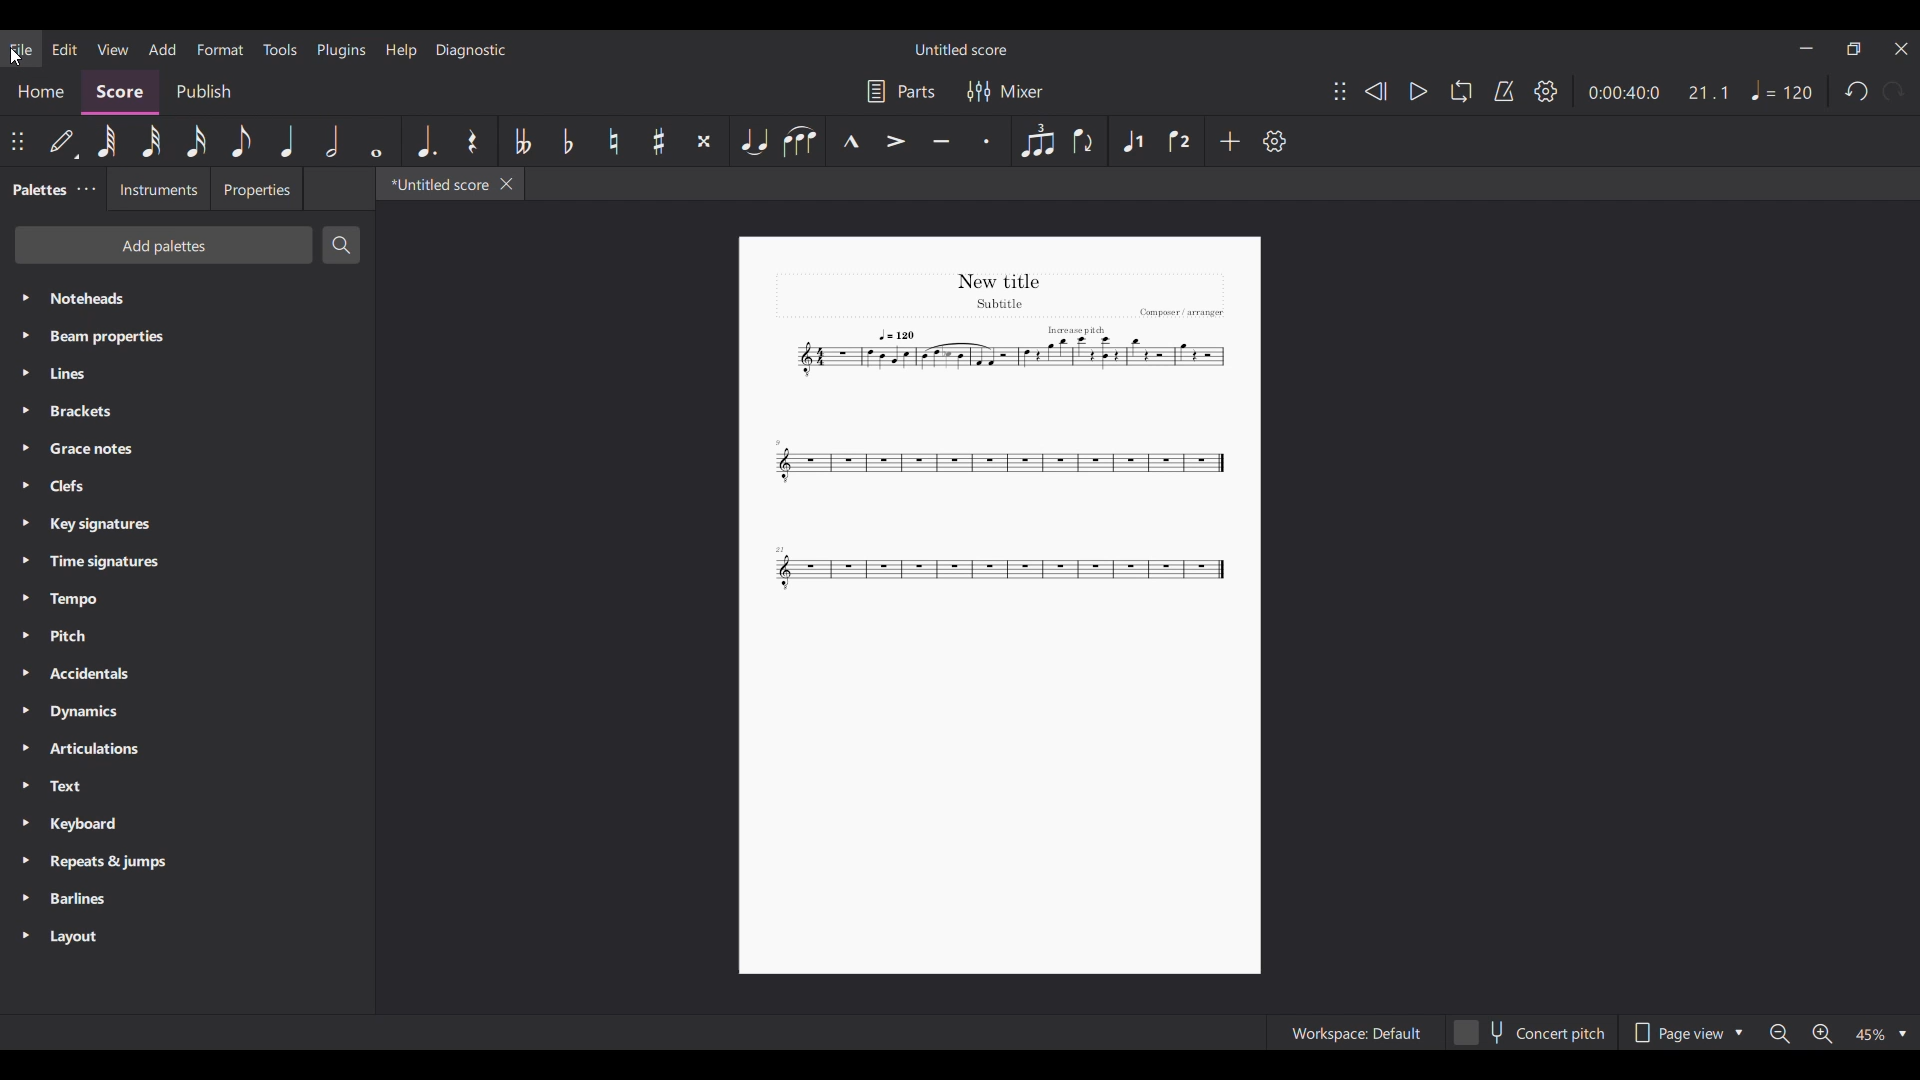 This screenshot has height=1080, width=1920. What do you see at coordinates (188, 524) in the screenshot?
I see `Key signatures` at bounding box center [188, 524].